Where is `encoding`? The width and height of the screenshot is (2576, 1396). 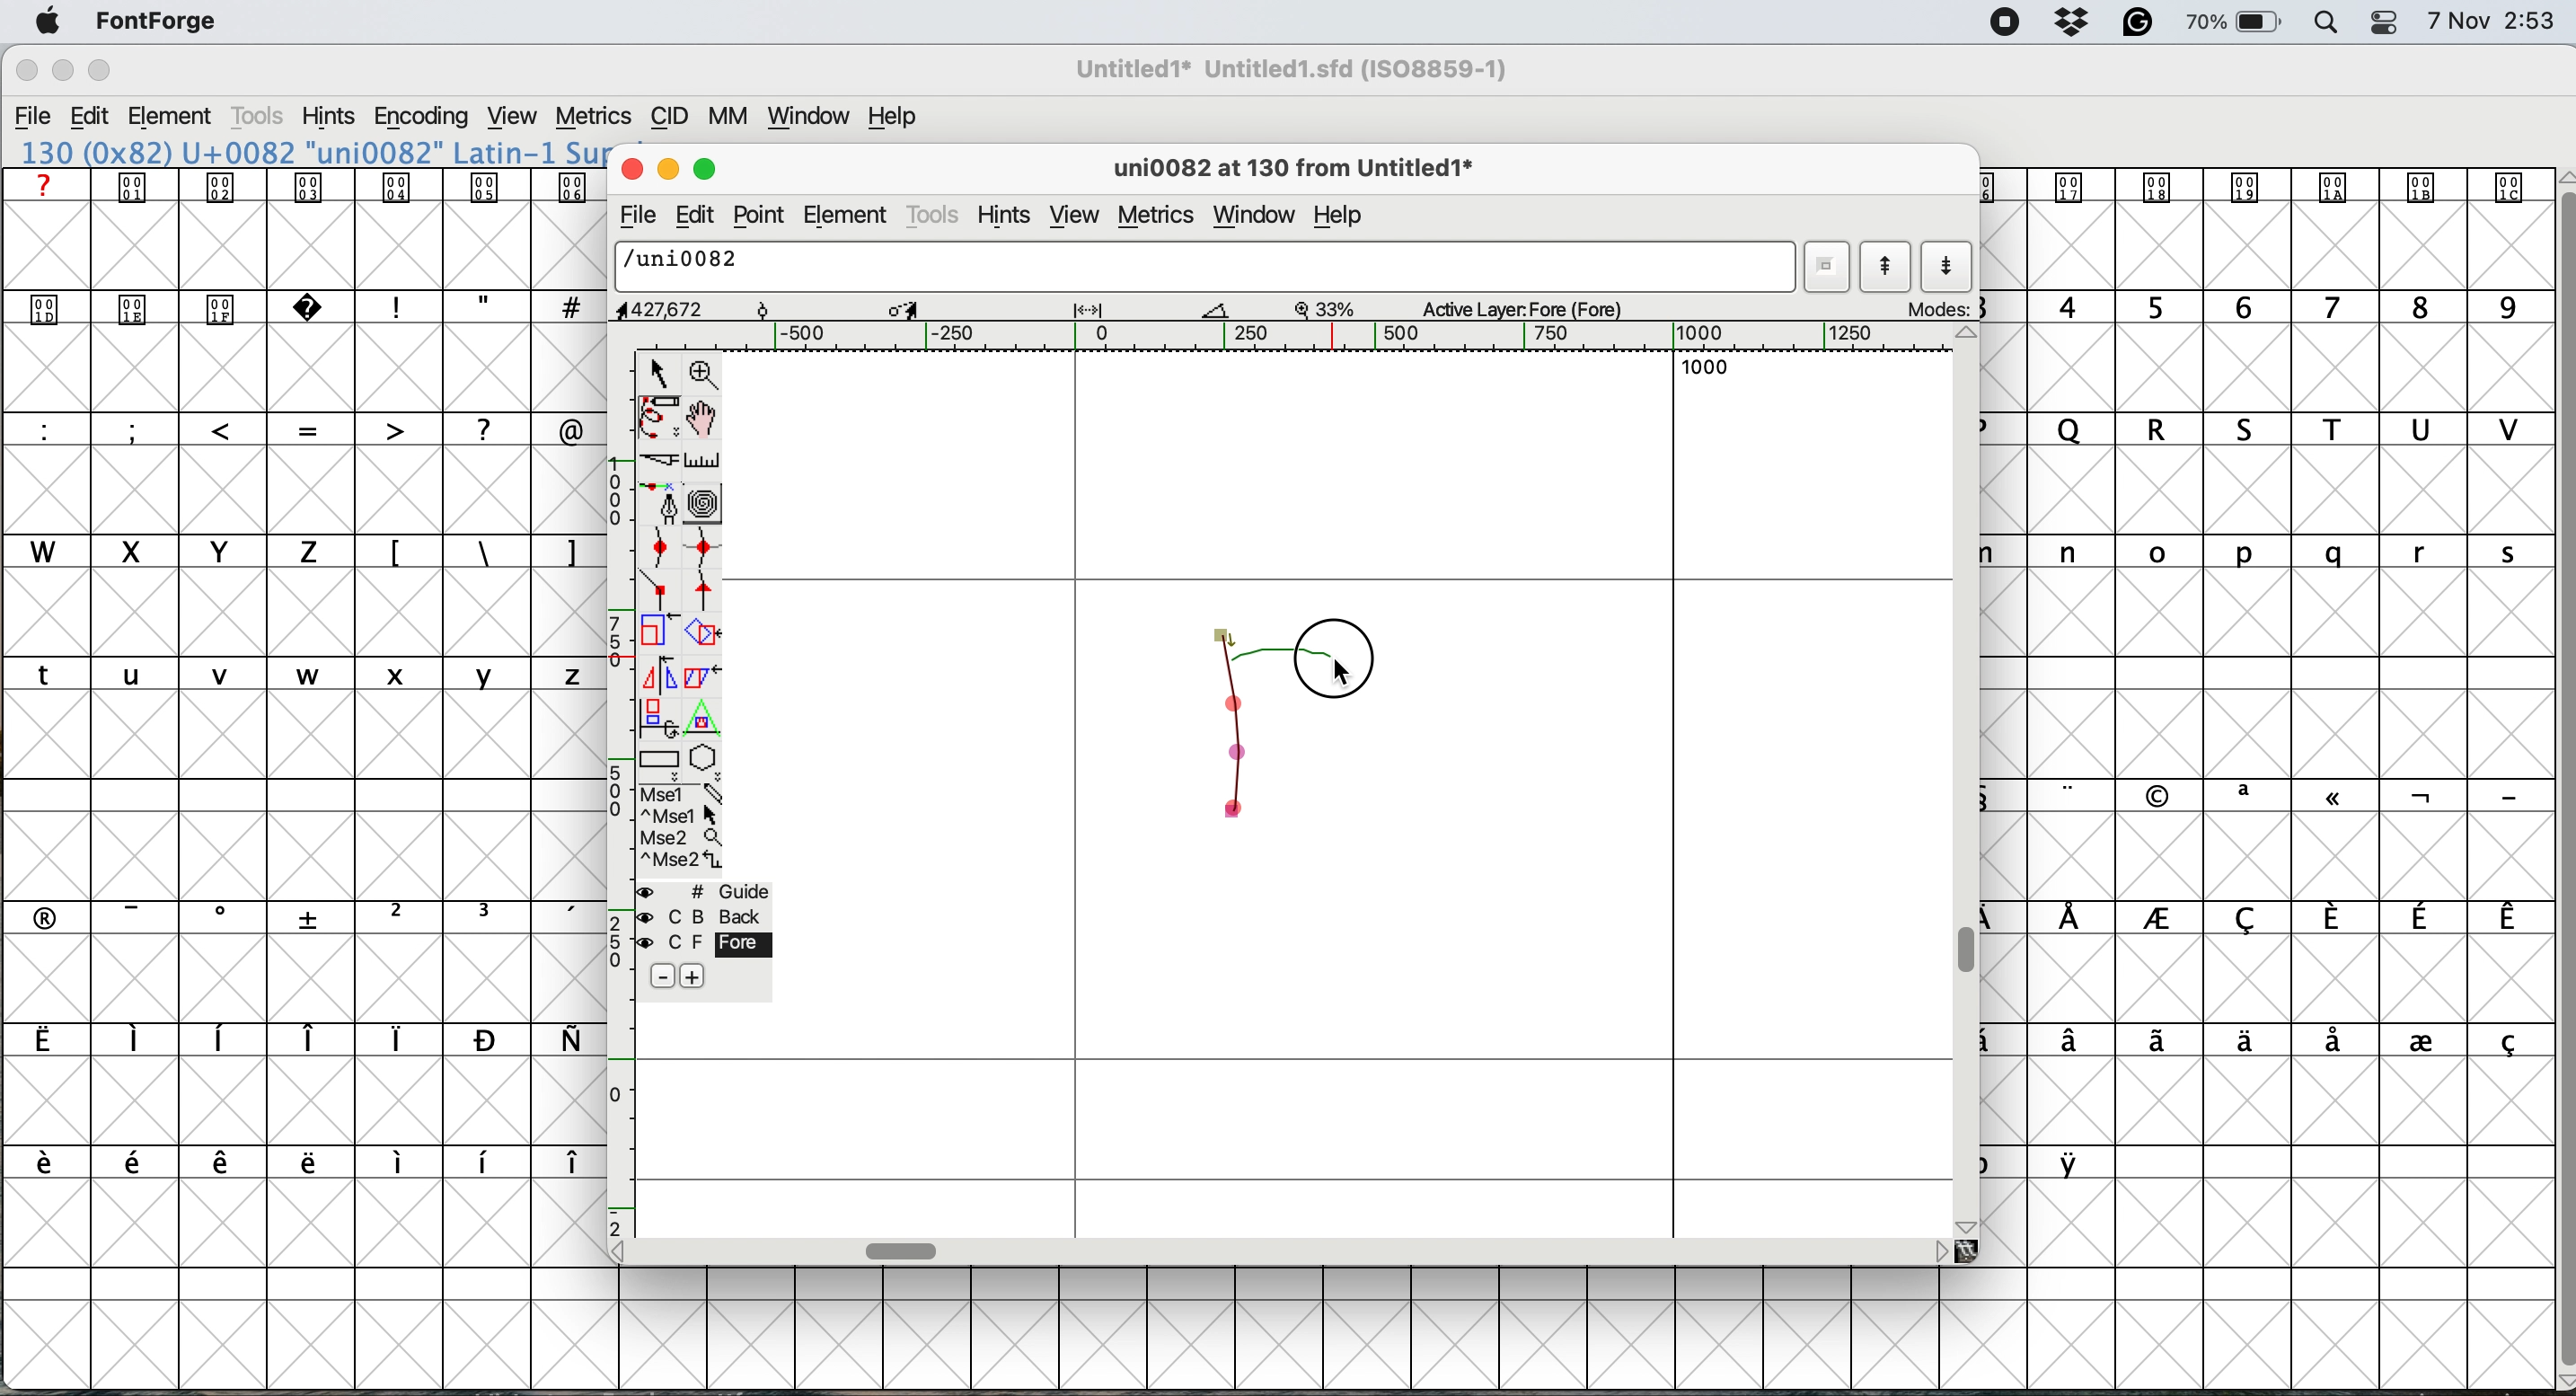 encoding is located at coordinates (420, 118).